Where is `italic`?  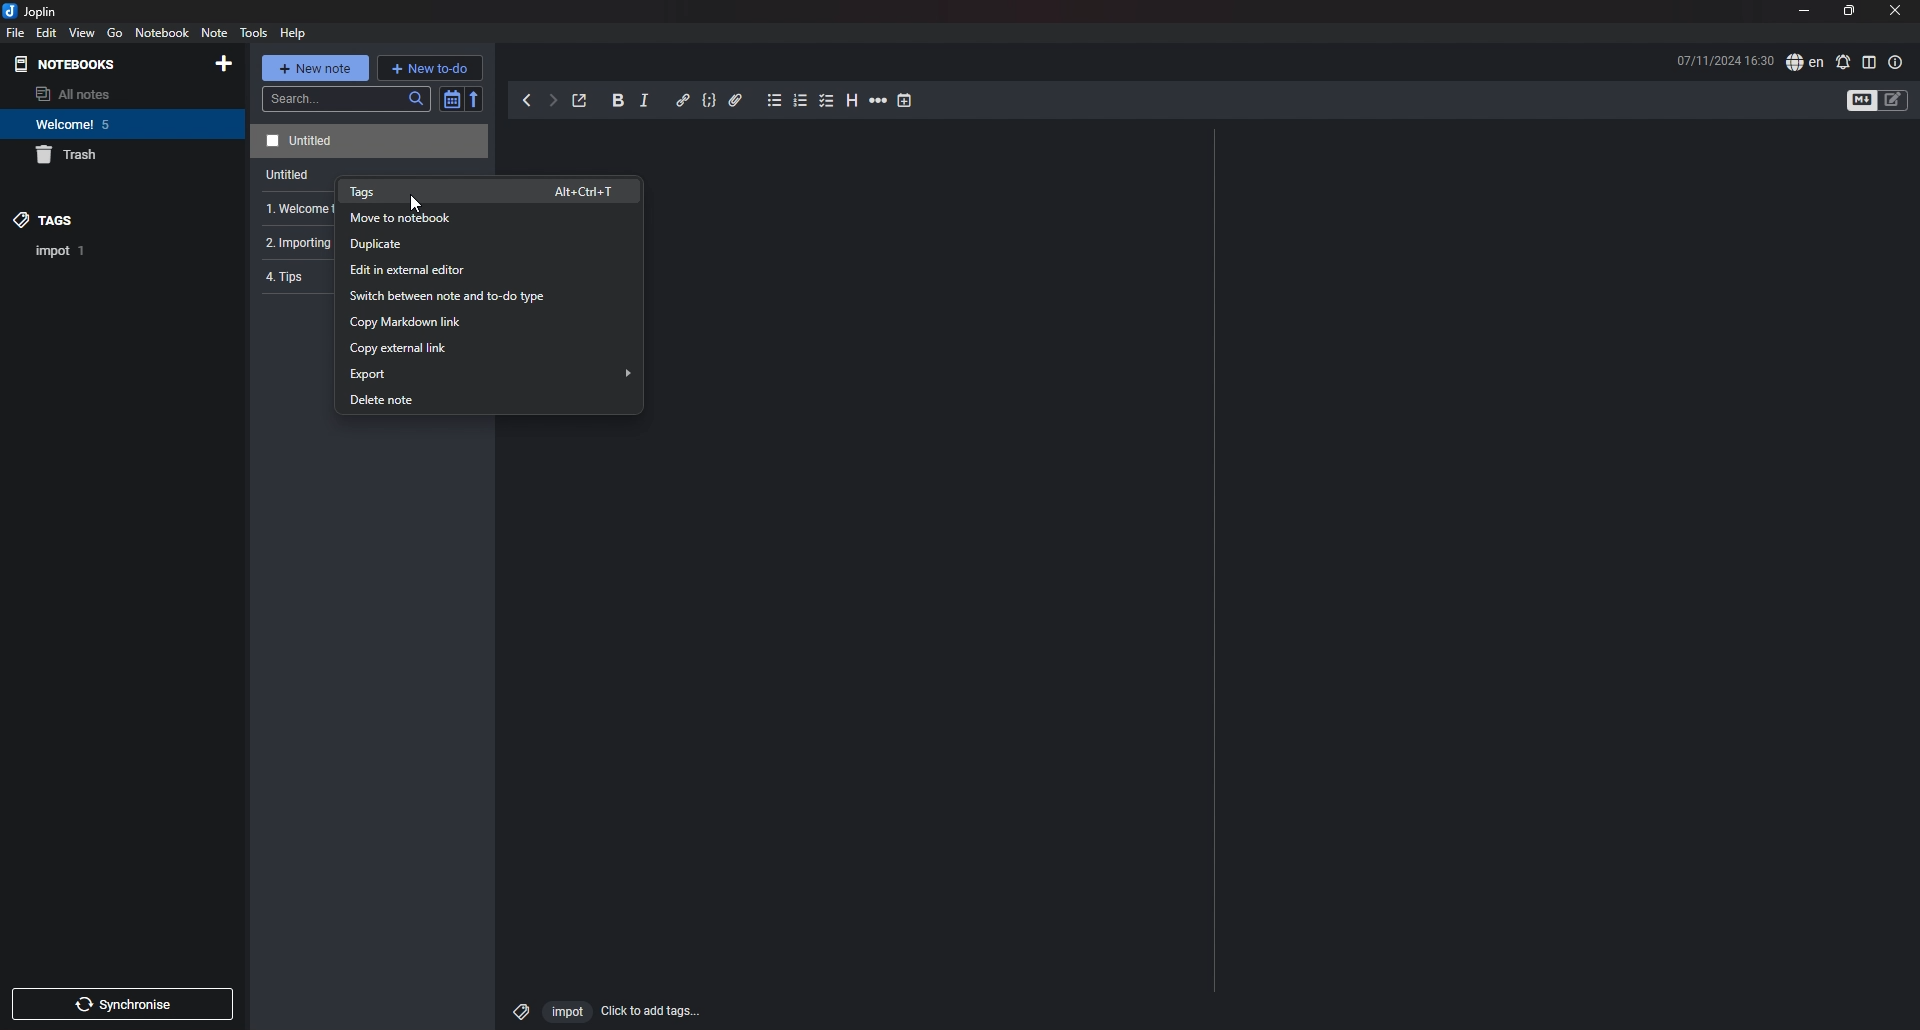
italic is located at coordinates (644, 102).